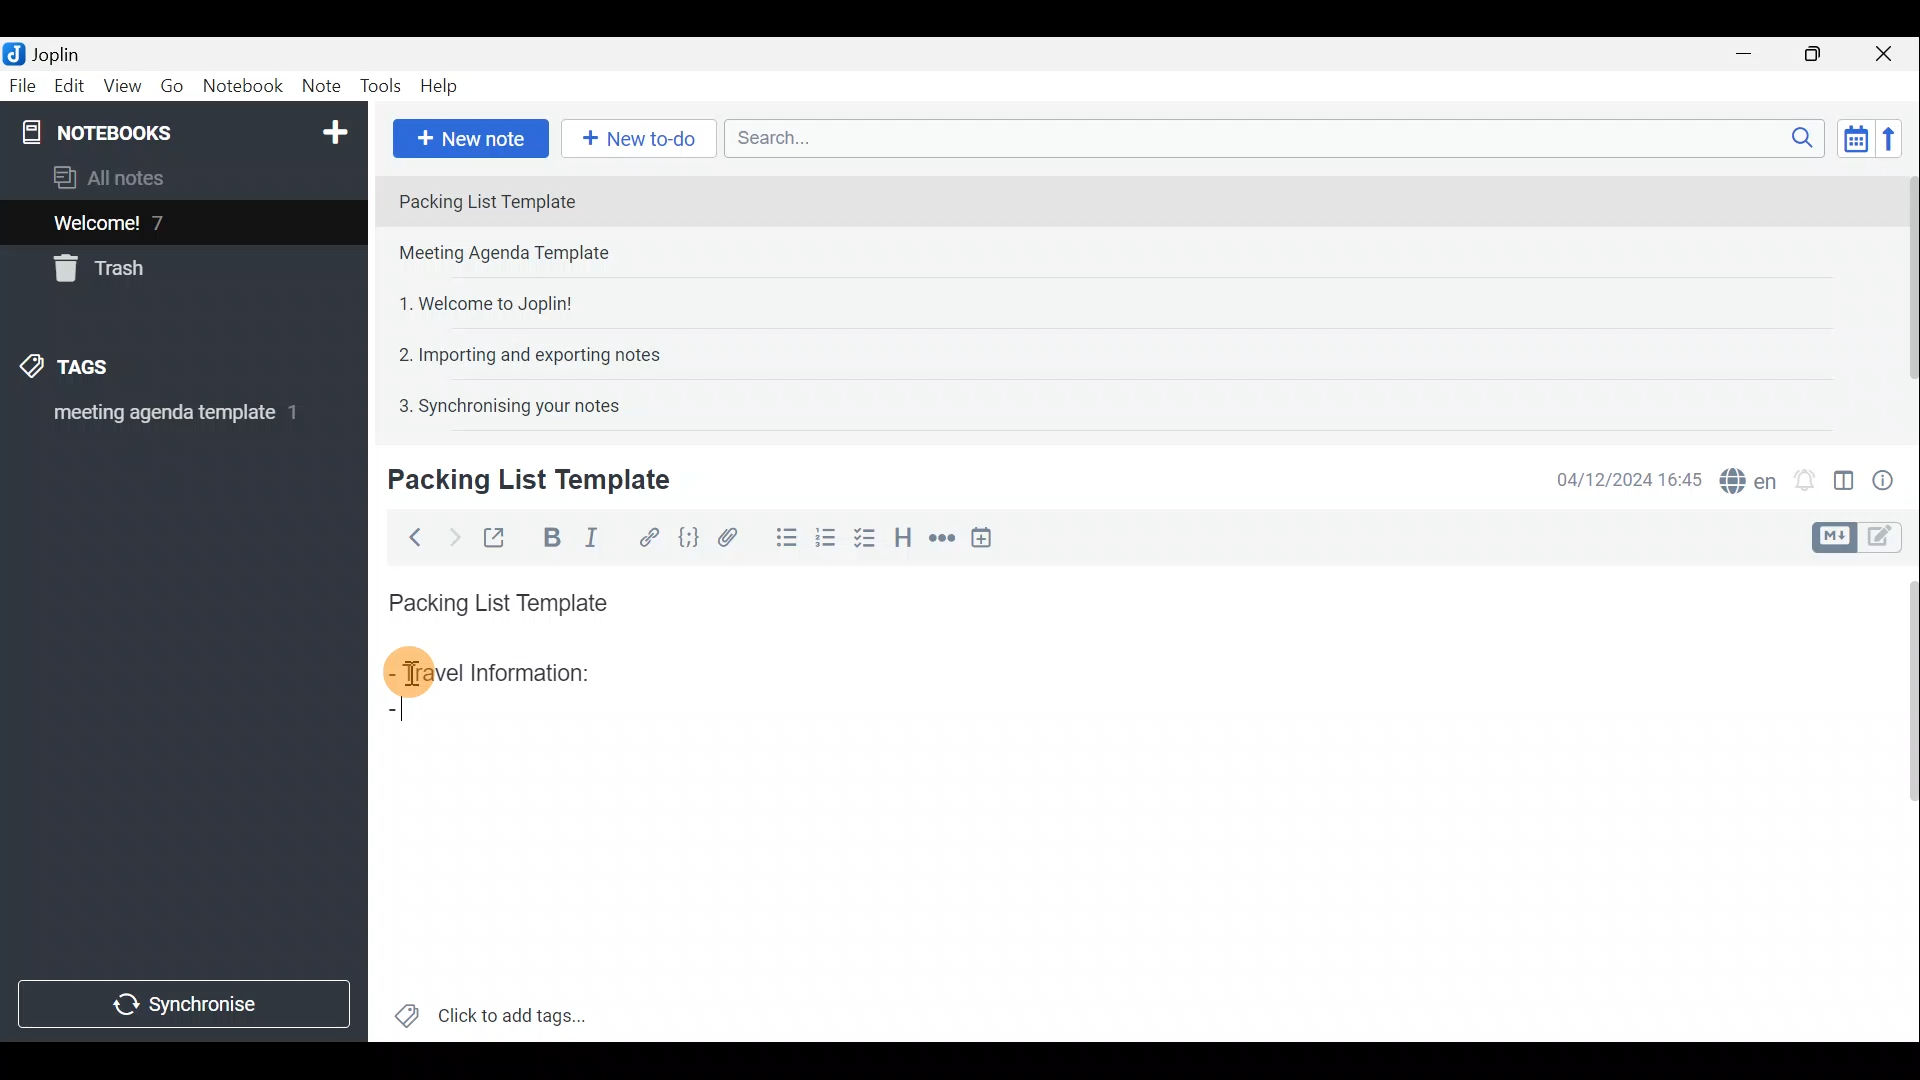 The height and width of the screenshot is (1080, 1920). What do you see at coordinates (494, 597) in the screenshot?
I see `Packing List Template` at bounding box center [494, 597].